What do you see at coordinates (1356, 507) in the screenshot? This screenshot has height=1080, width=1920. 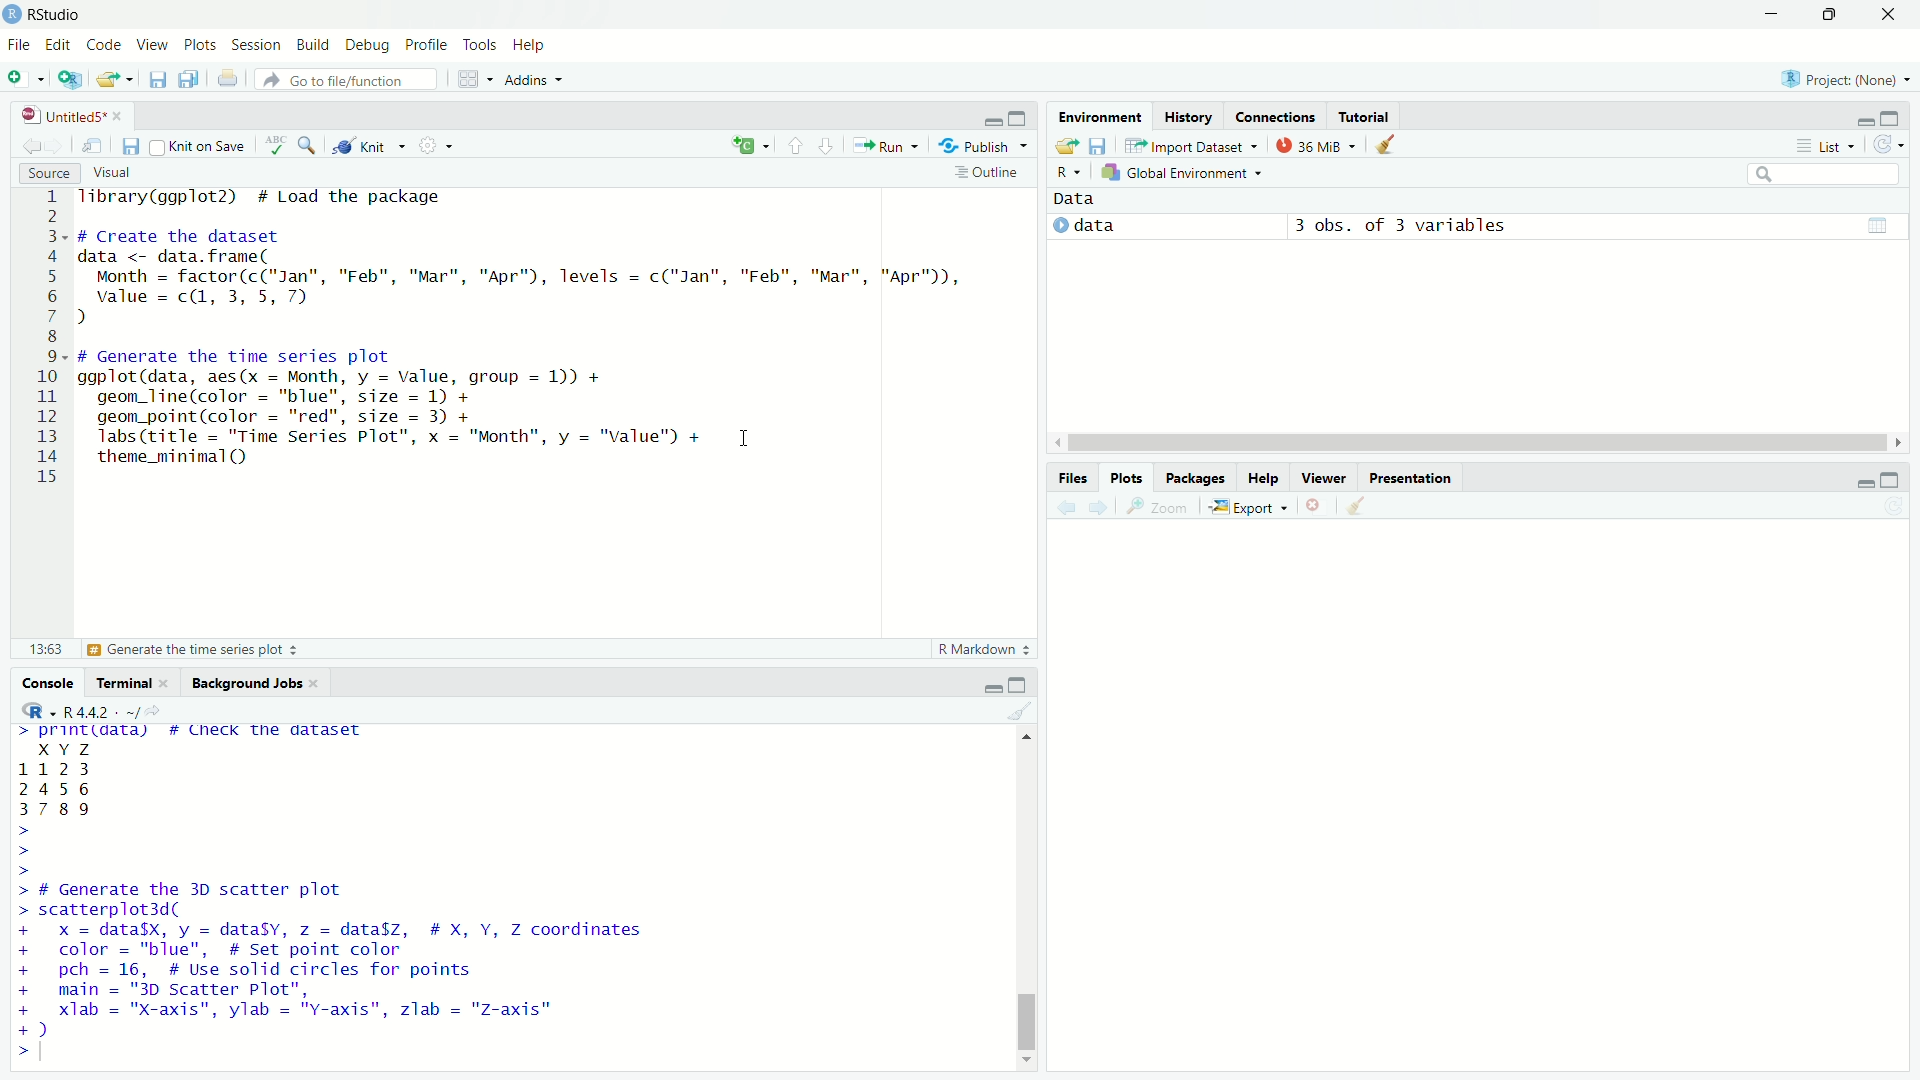 I see `clear all plots` at bounding box center [1356, 507].